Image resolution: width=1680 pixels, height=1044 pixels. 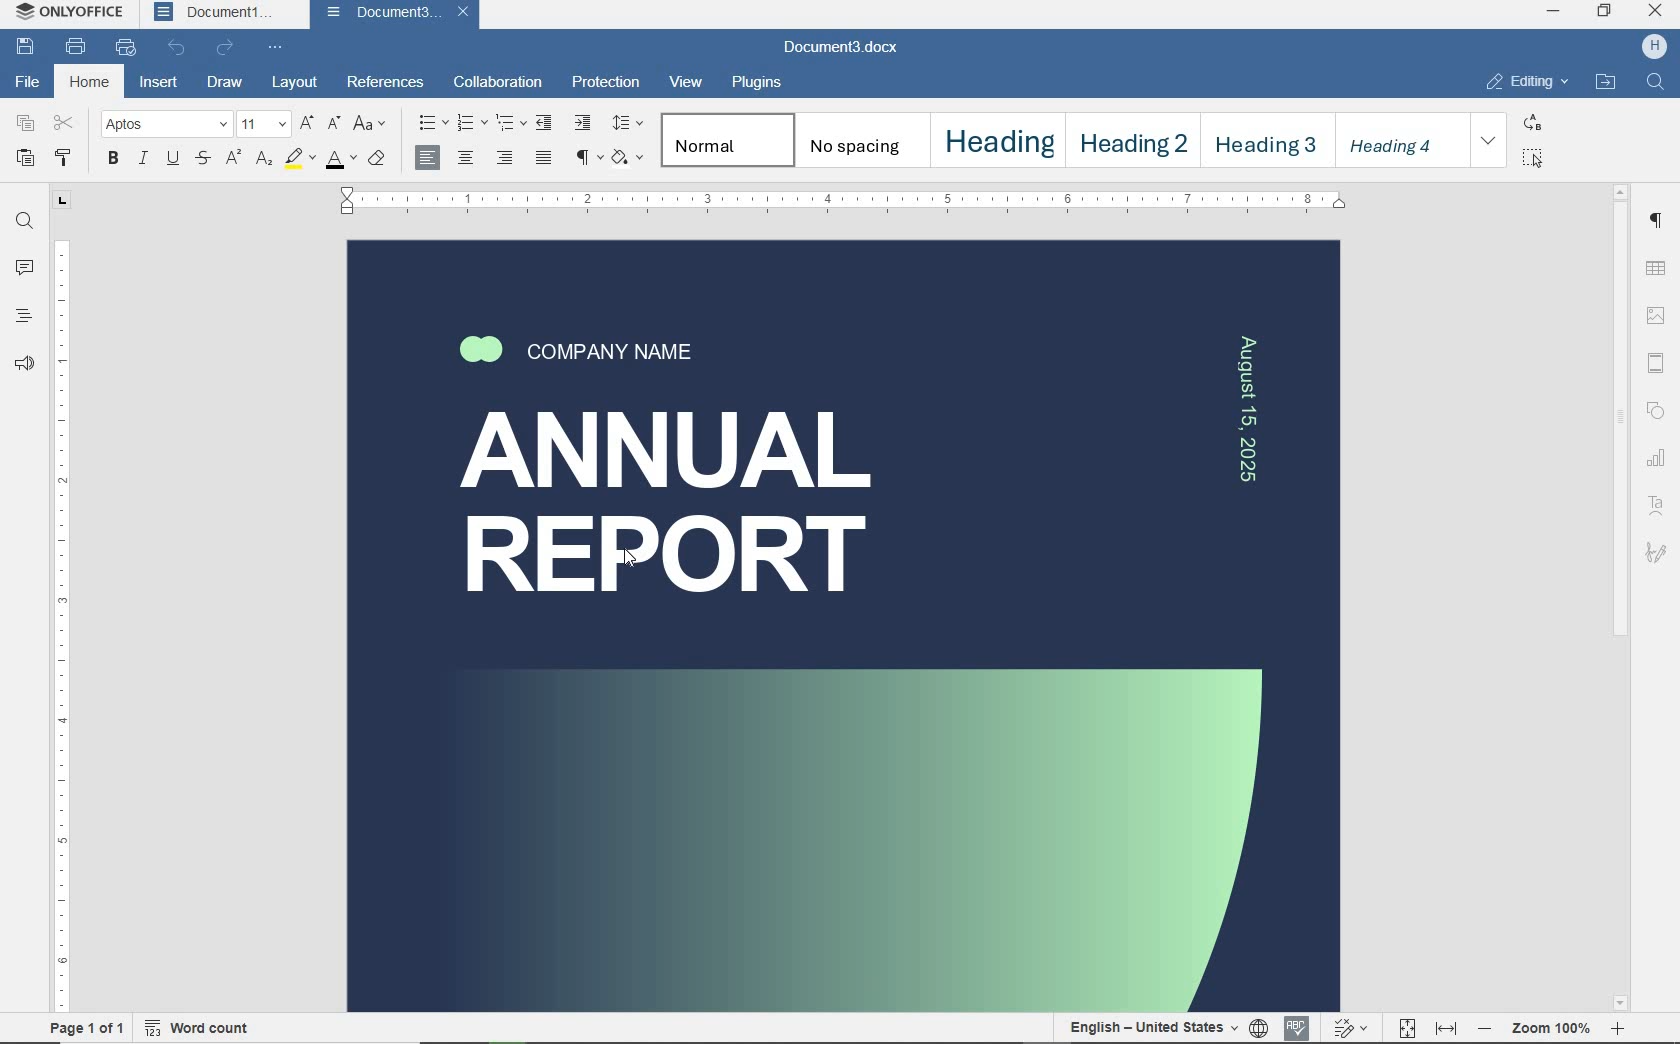 What do you see at coordinates (1552, 1028) in the screenshot?
I see `Zoom 100%` at bounding box center [1552, 1028].